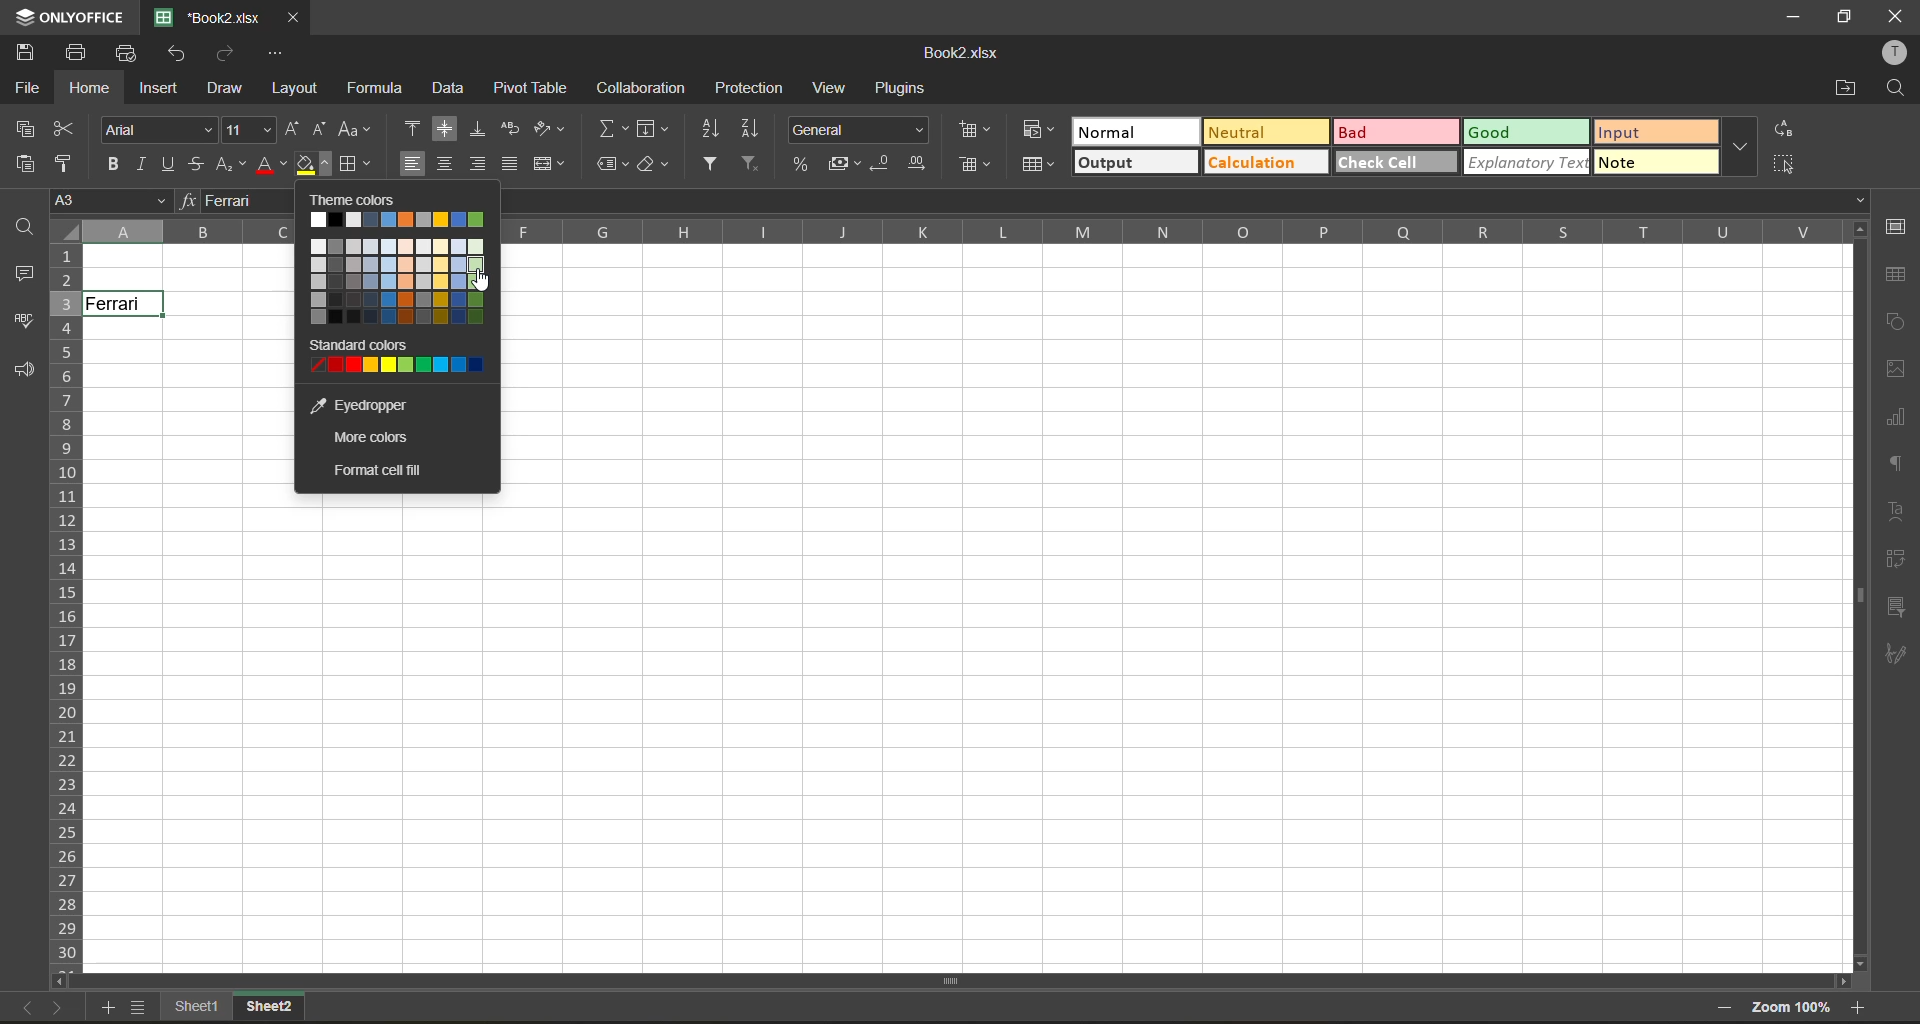 This screenshot has height=1024, width=1920. Describe the element at coordinates (1859, 1006) in the screenshot. I see `zoom in` at that location.